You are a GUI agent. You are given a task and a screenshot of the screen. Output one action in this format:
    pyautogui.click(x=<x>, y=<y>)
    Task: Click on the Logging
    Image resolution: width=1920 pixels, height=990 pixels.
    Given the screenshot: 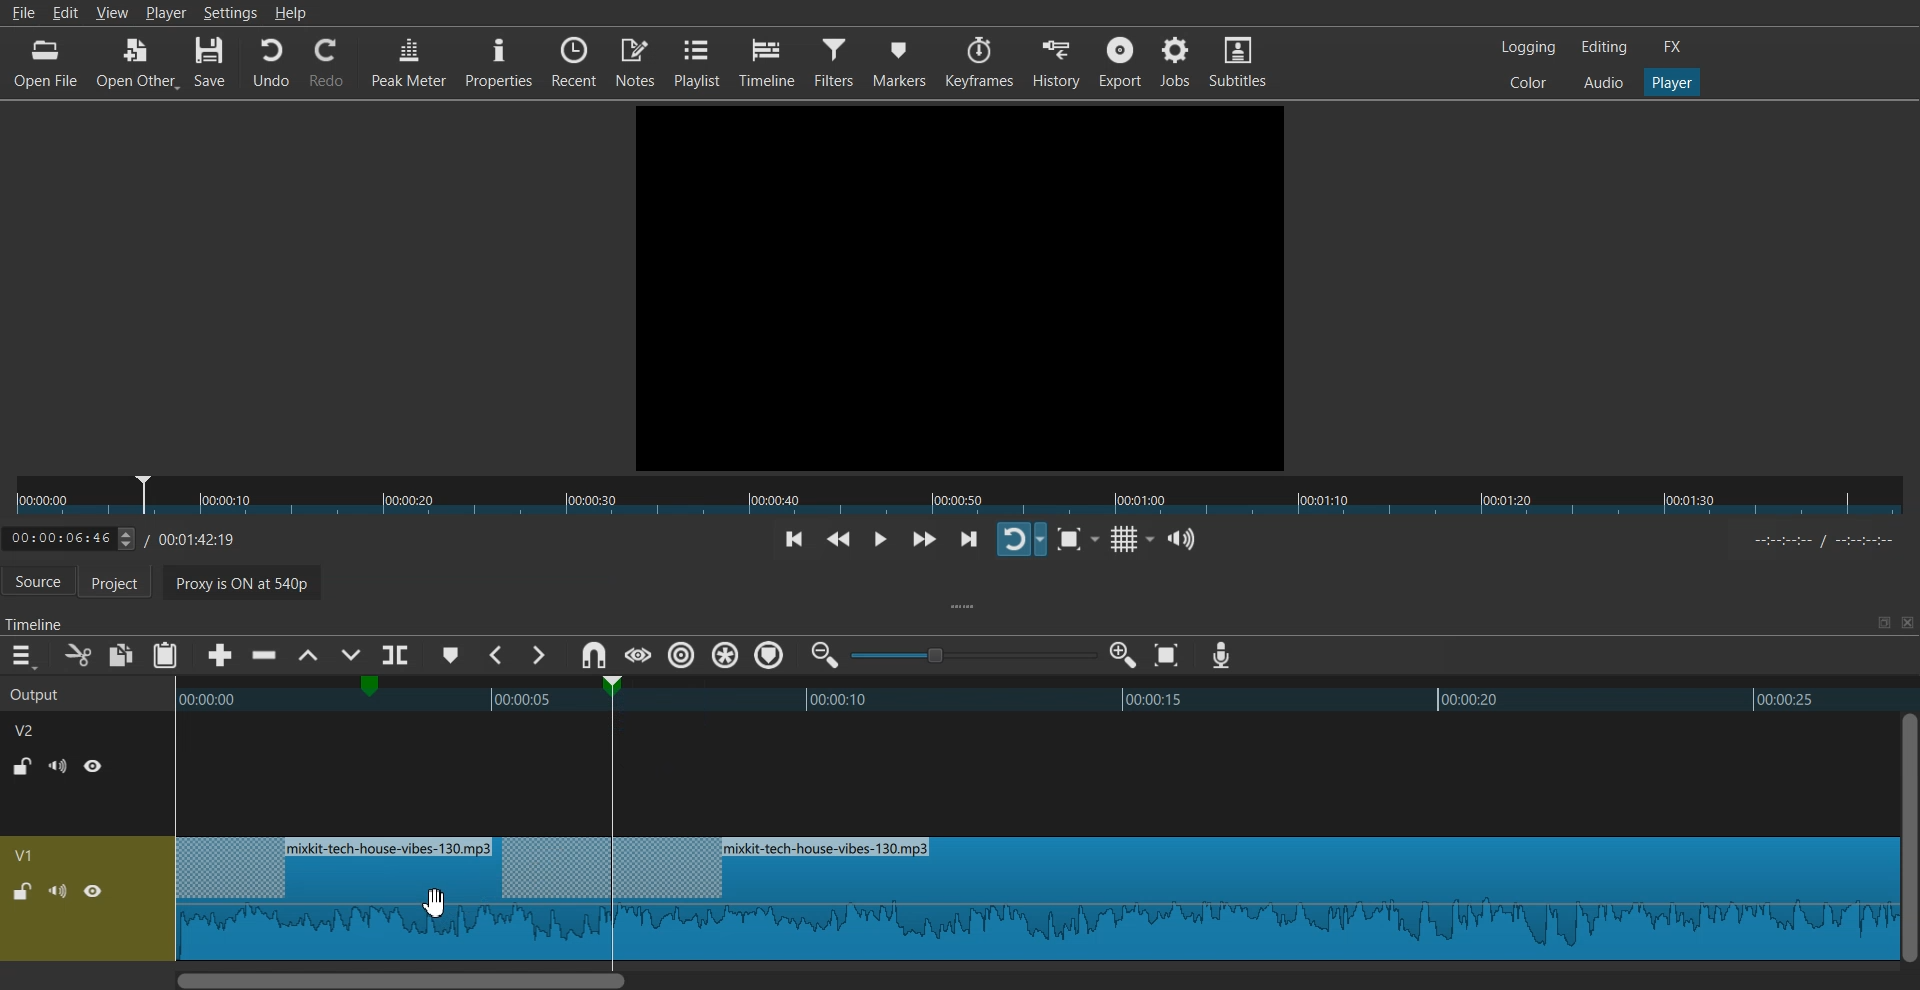 What is the action you would take?
    pyautogui.click(x=1529, y=47)
    